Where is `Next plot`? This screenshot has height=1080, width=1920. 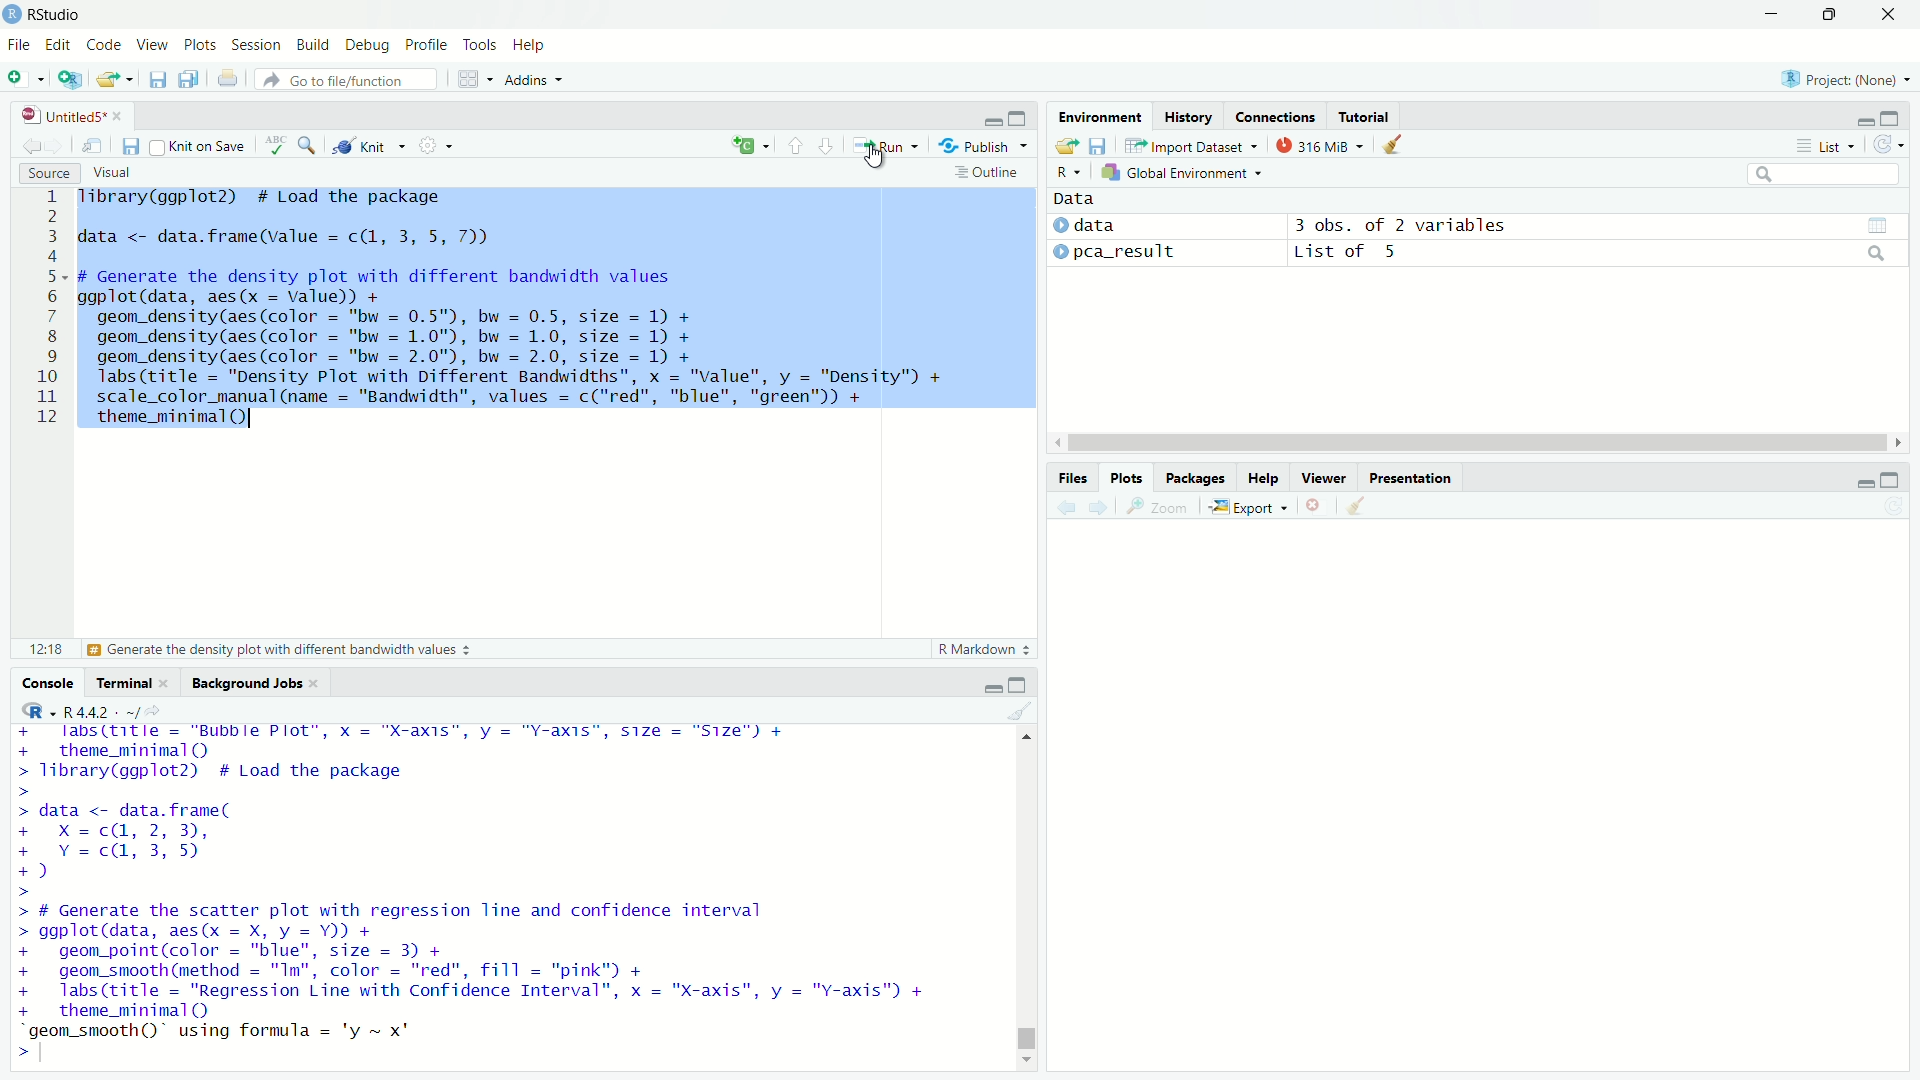
Next plot is located at coordinates (1097, 507).